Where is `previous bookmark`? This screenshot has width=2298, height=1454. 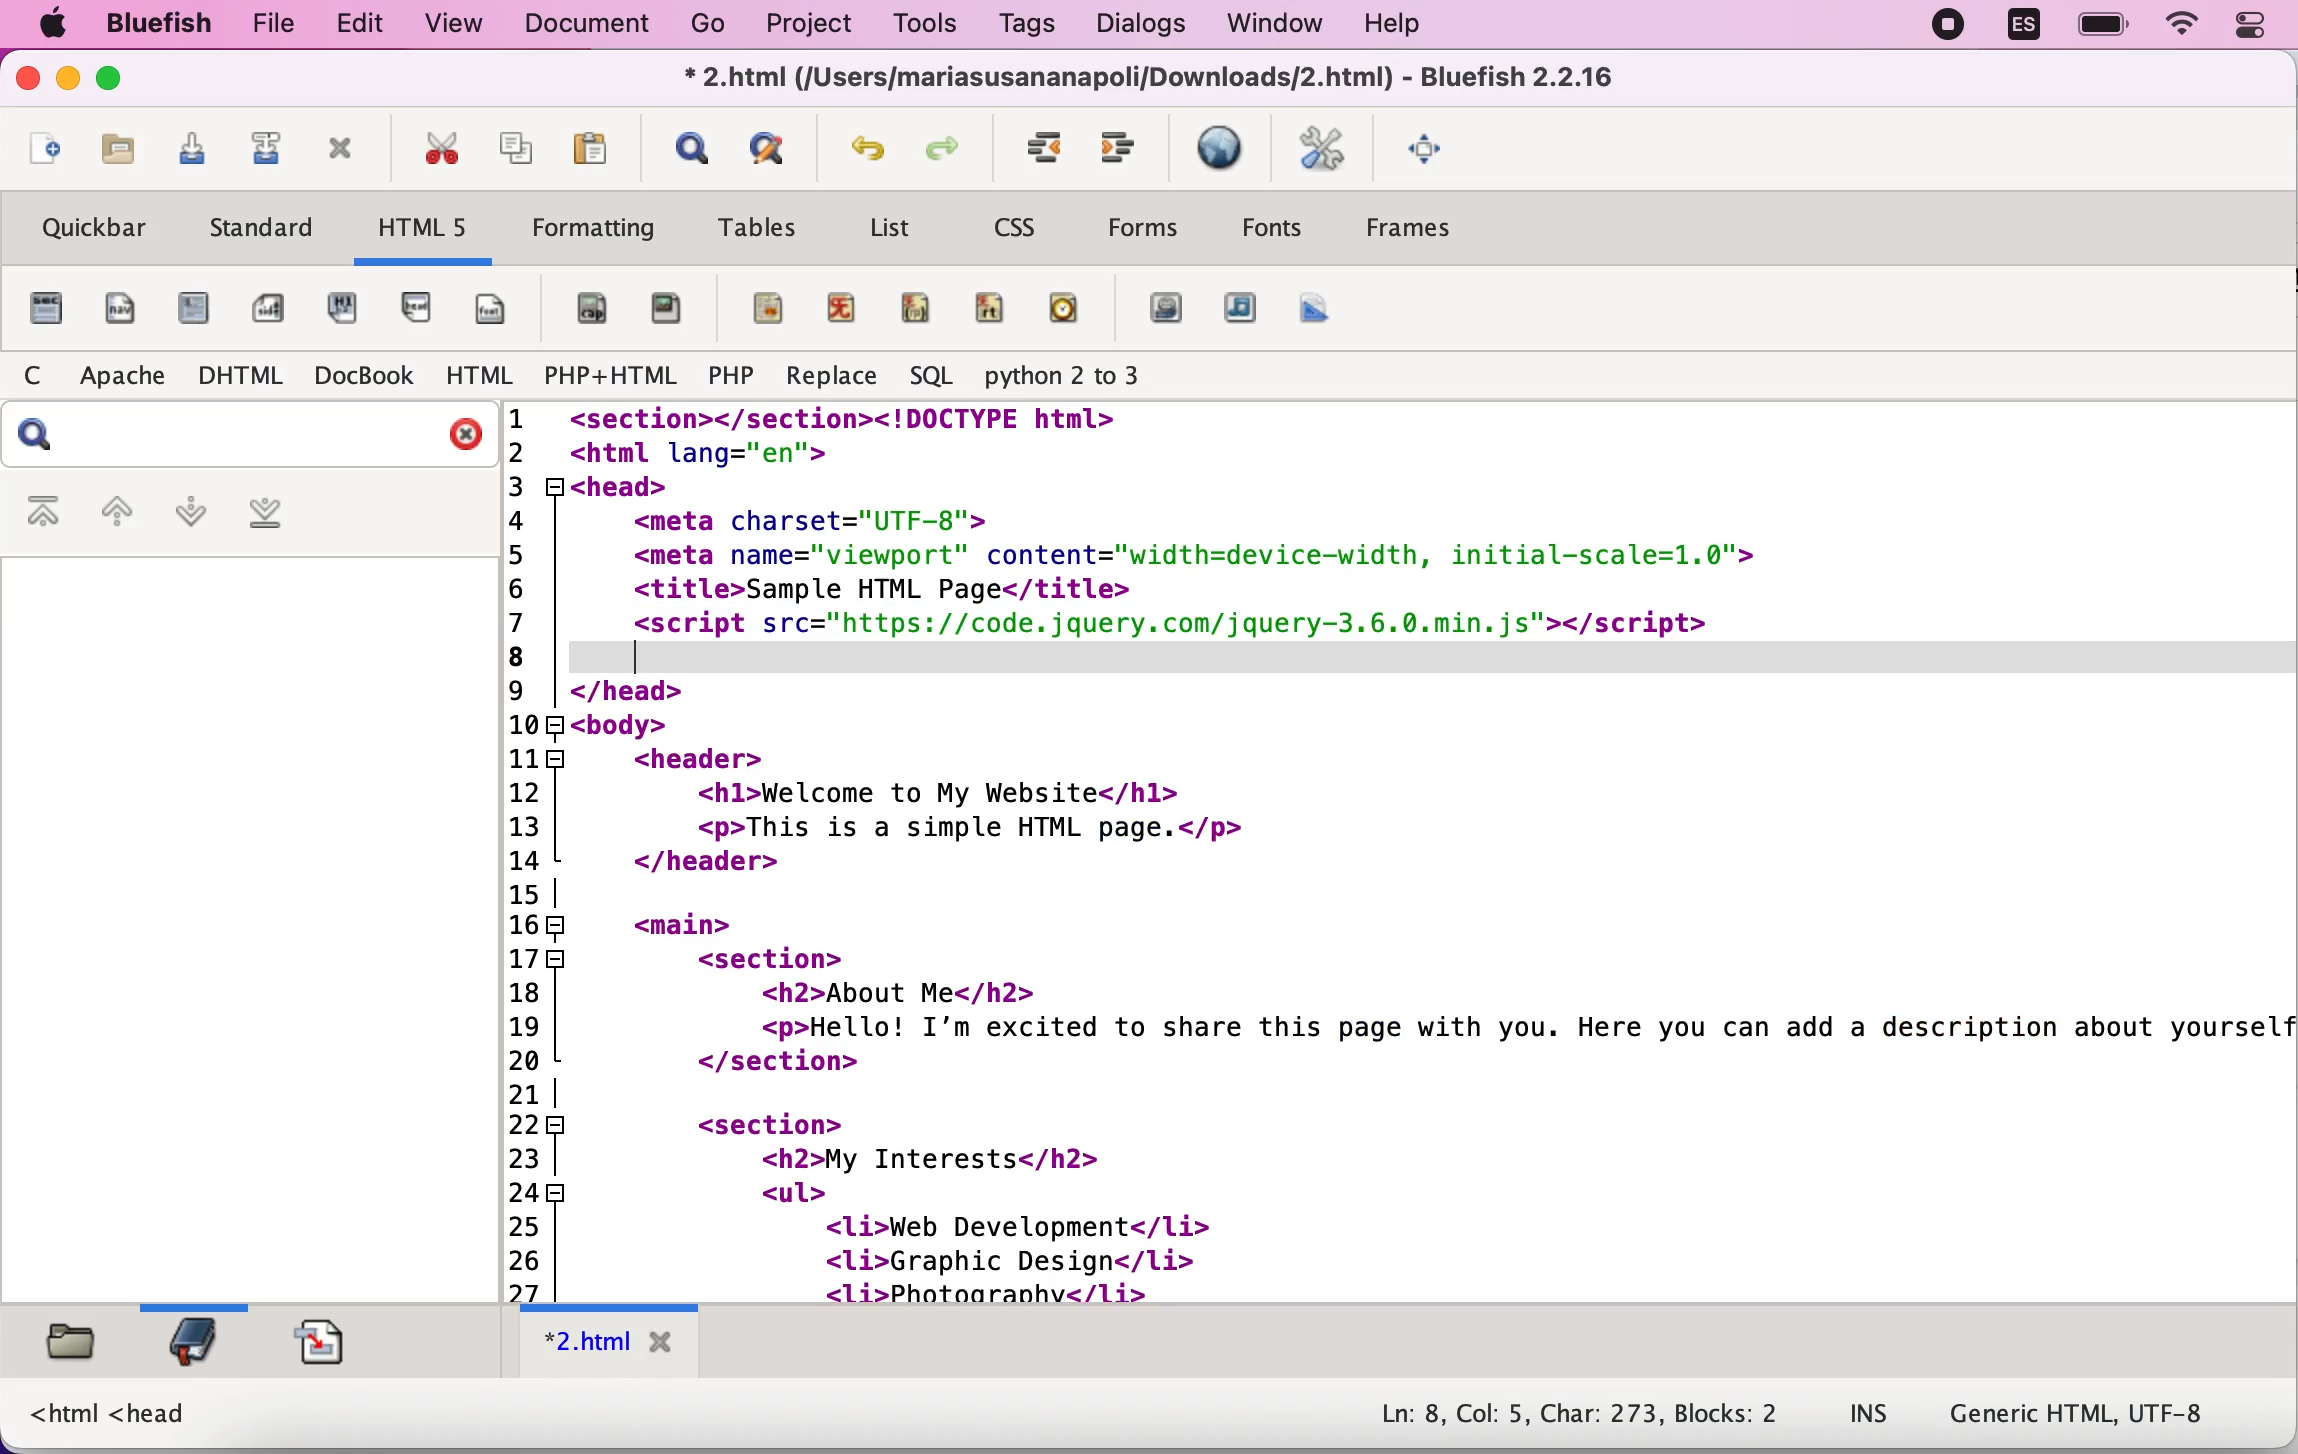 previous bookmark is located at coordinates (116, 513).